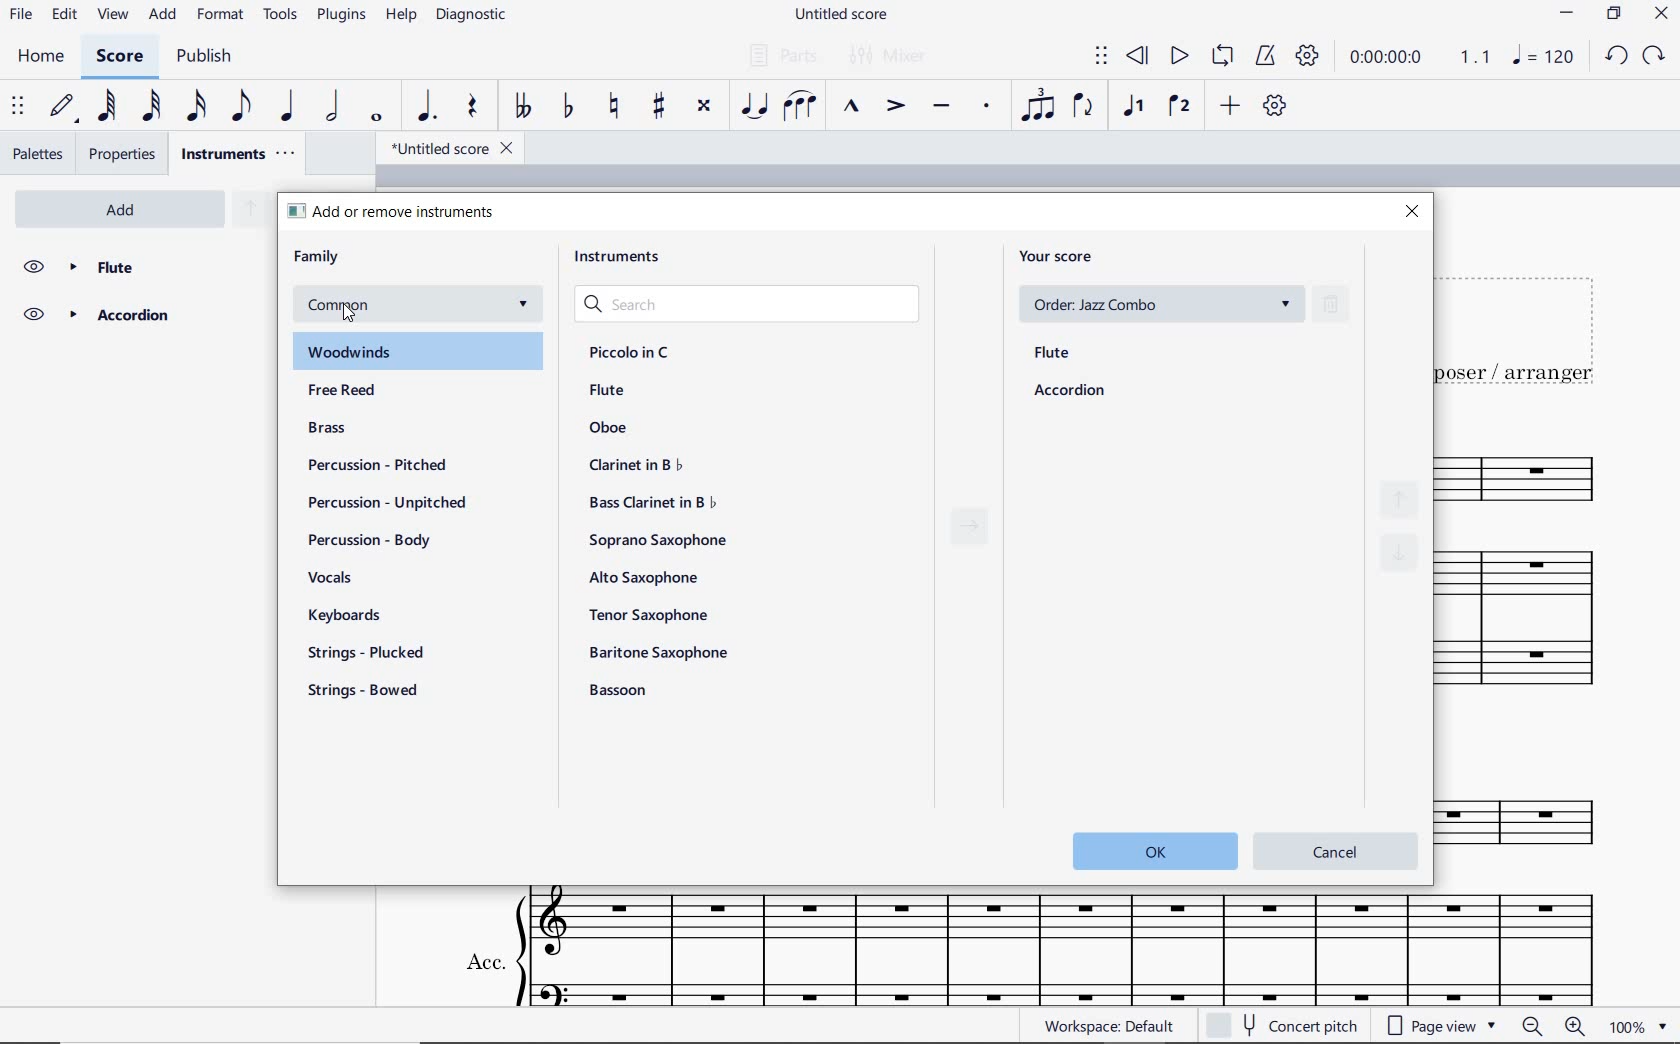  What do you see at coordinates (281, 15) in the screenshot?
I see `TOOLS` at bounding box center [281, 15].